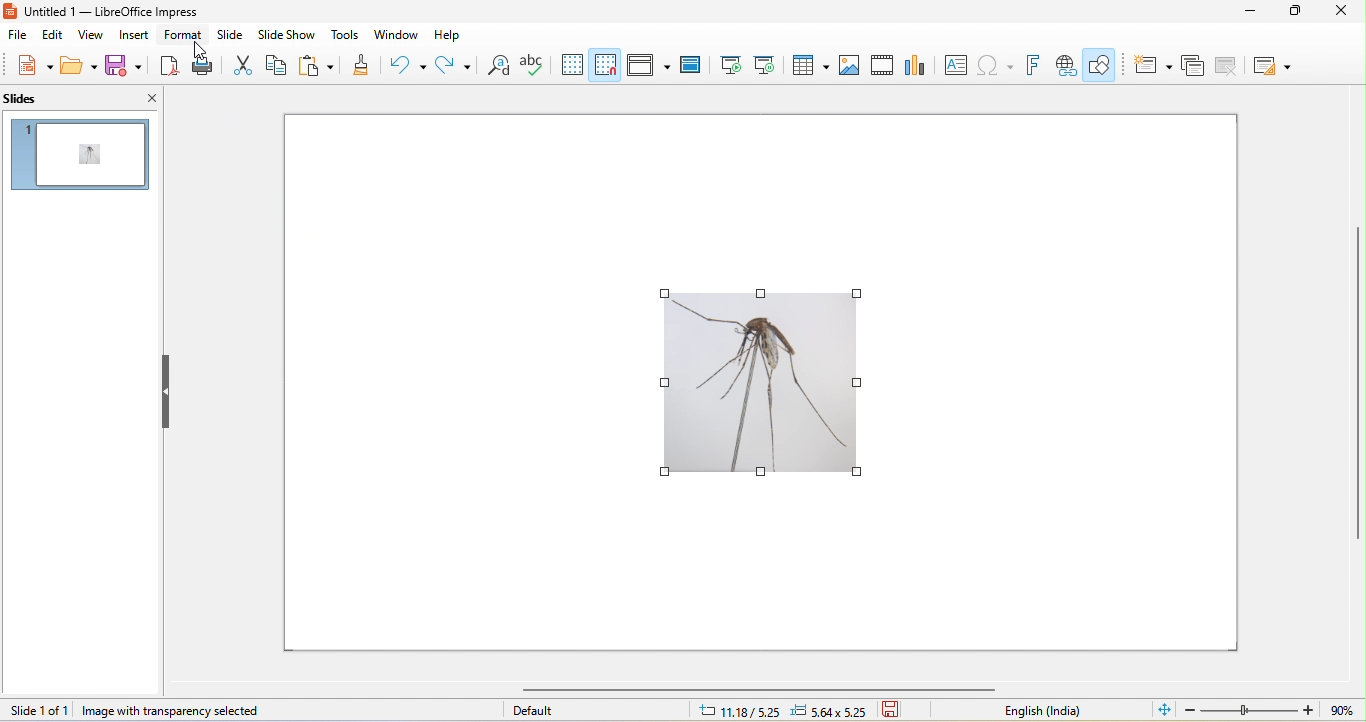 This screenshot has height=722, width=1366. I want to click on open, so click(79, 65).